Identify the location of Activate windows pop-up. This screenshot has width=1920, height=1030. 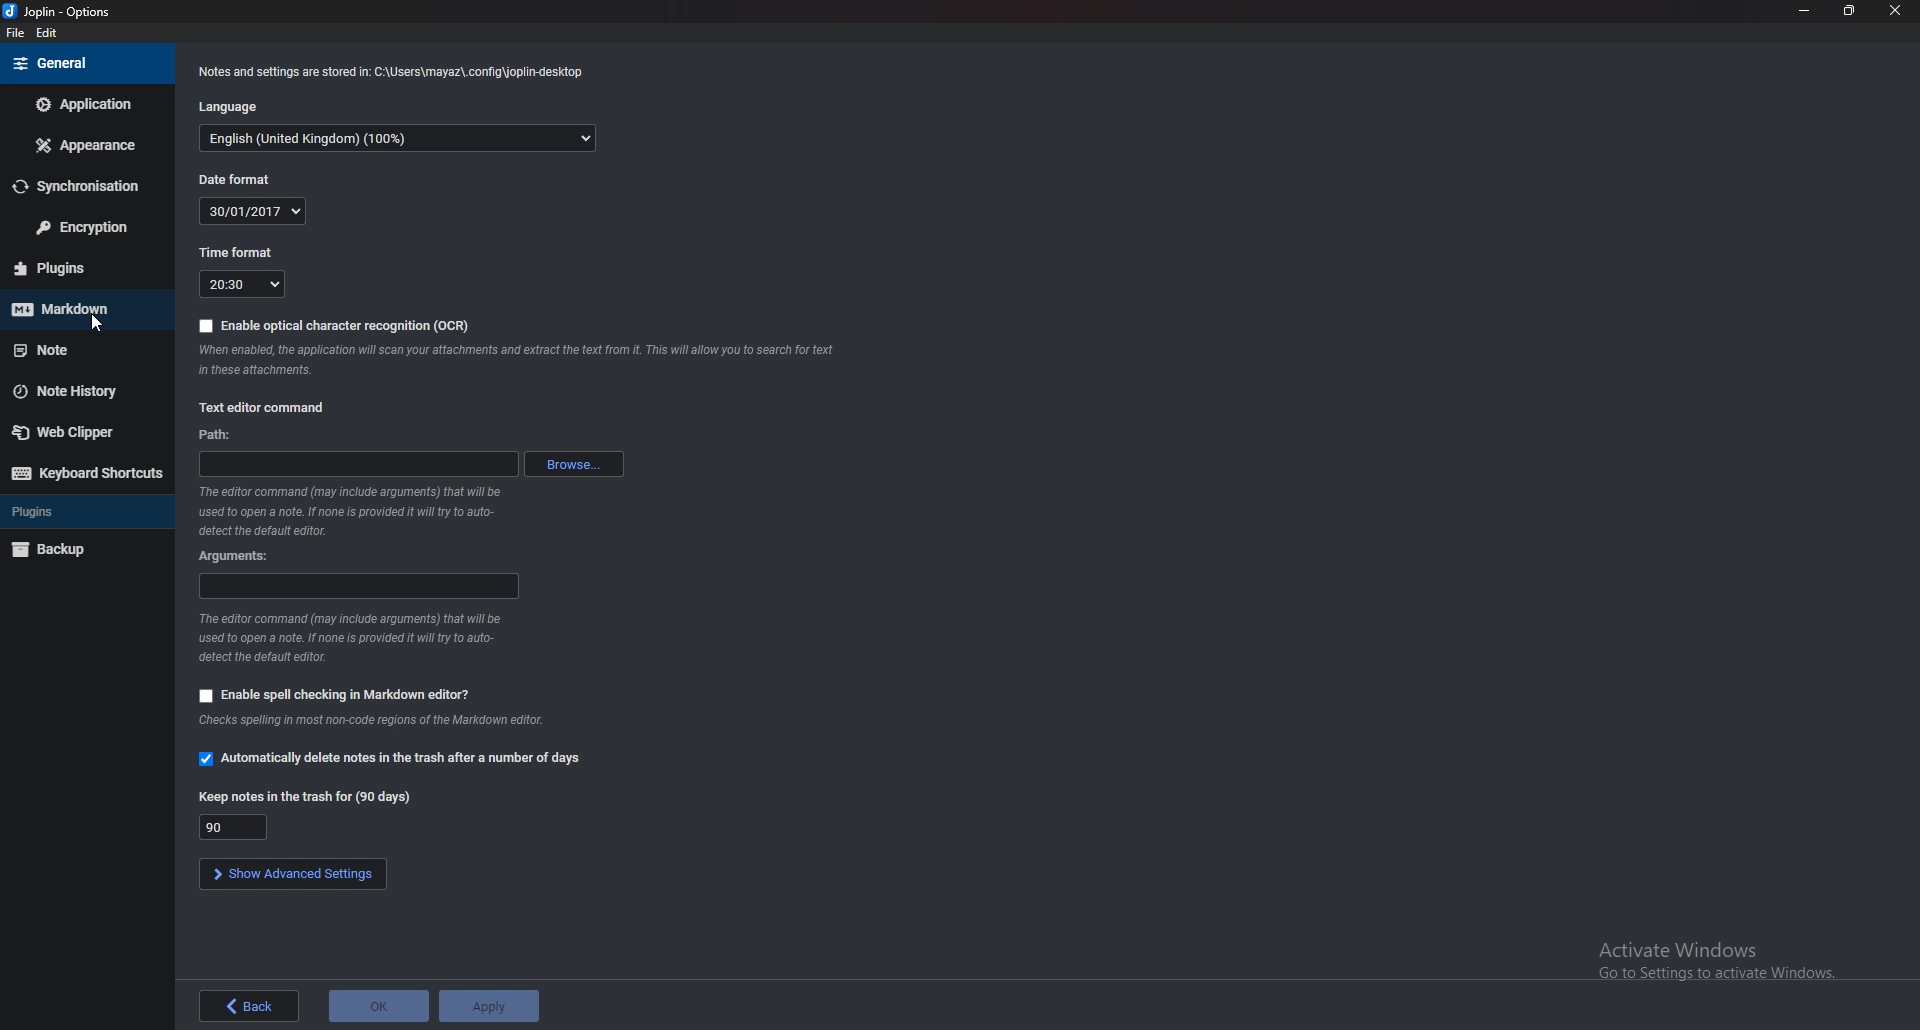
(1725, 965).